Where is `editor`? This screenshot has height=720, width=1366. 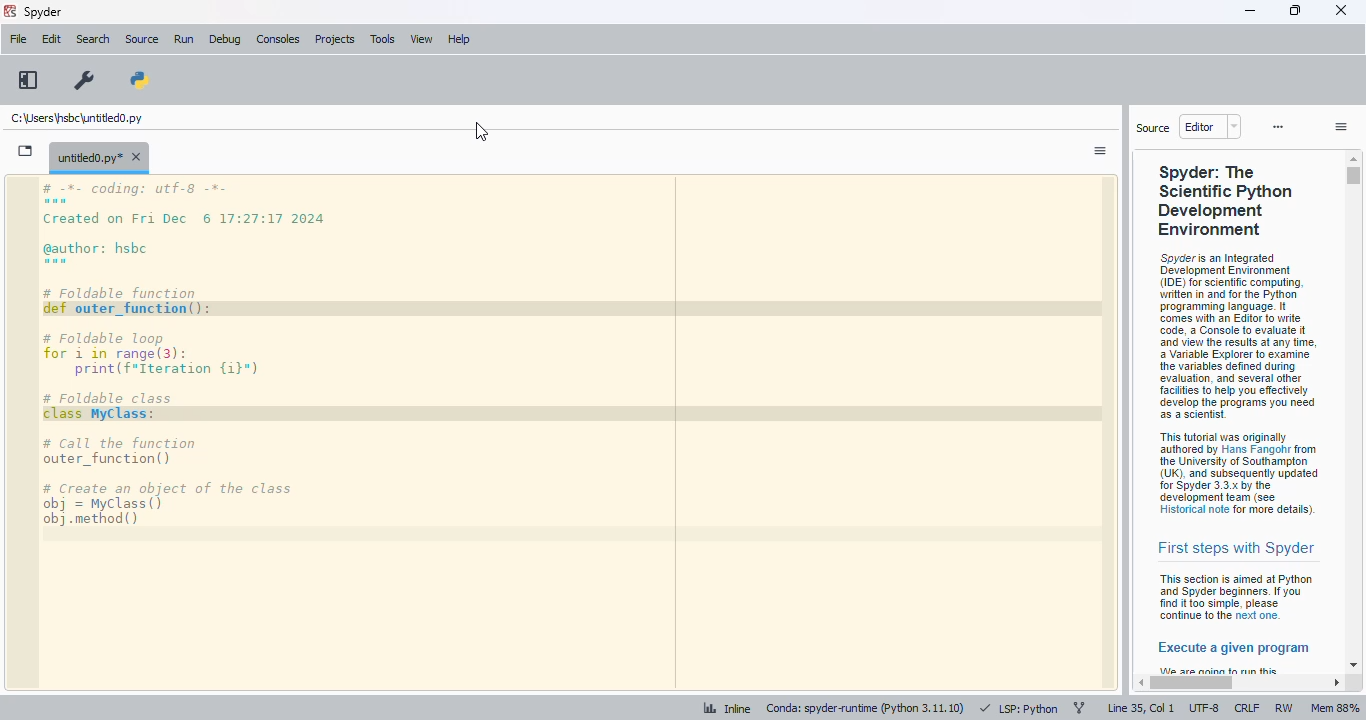
editor is located at coordinates (578, 434).